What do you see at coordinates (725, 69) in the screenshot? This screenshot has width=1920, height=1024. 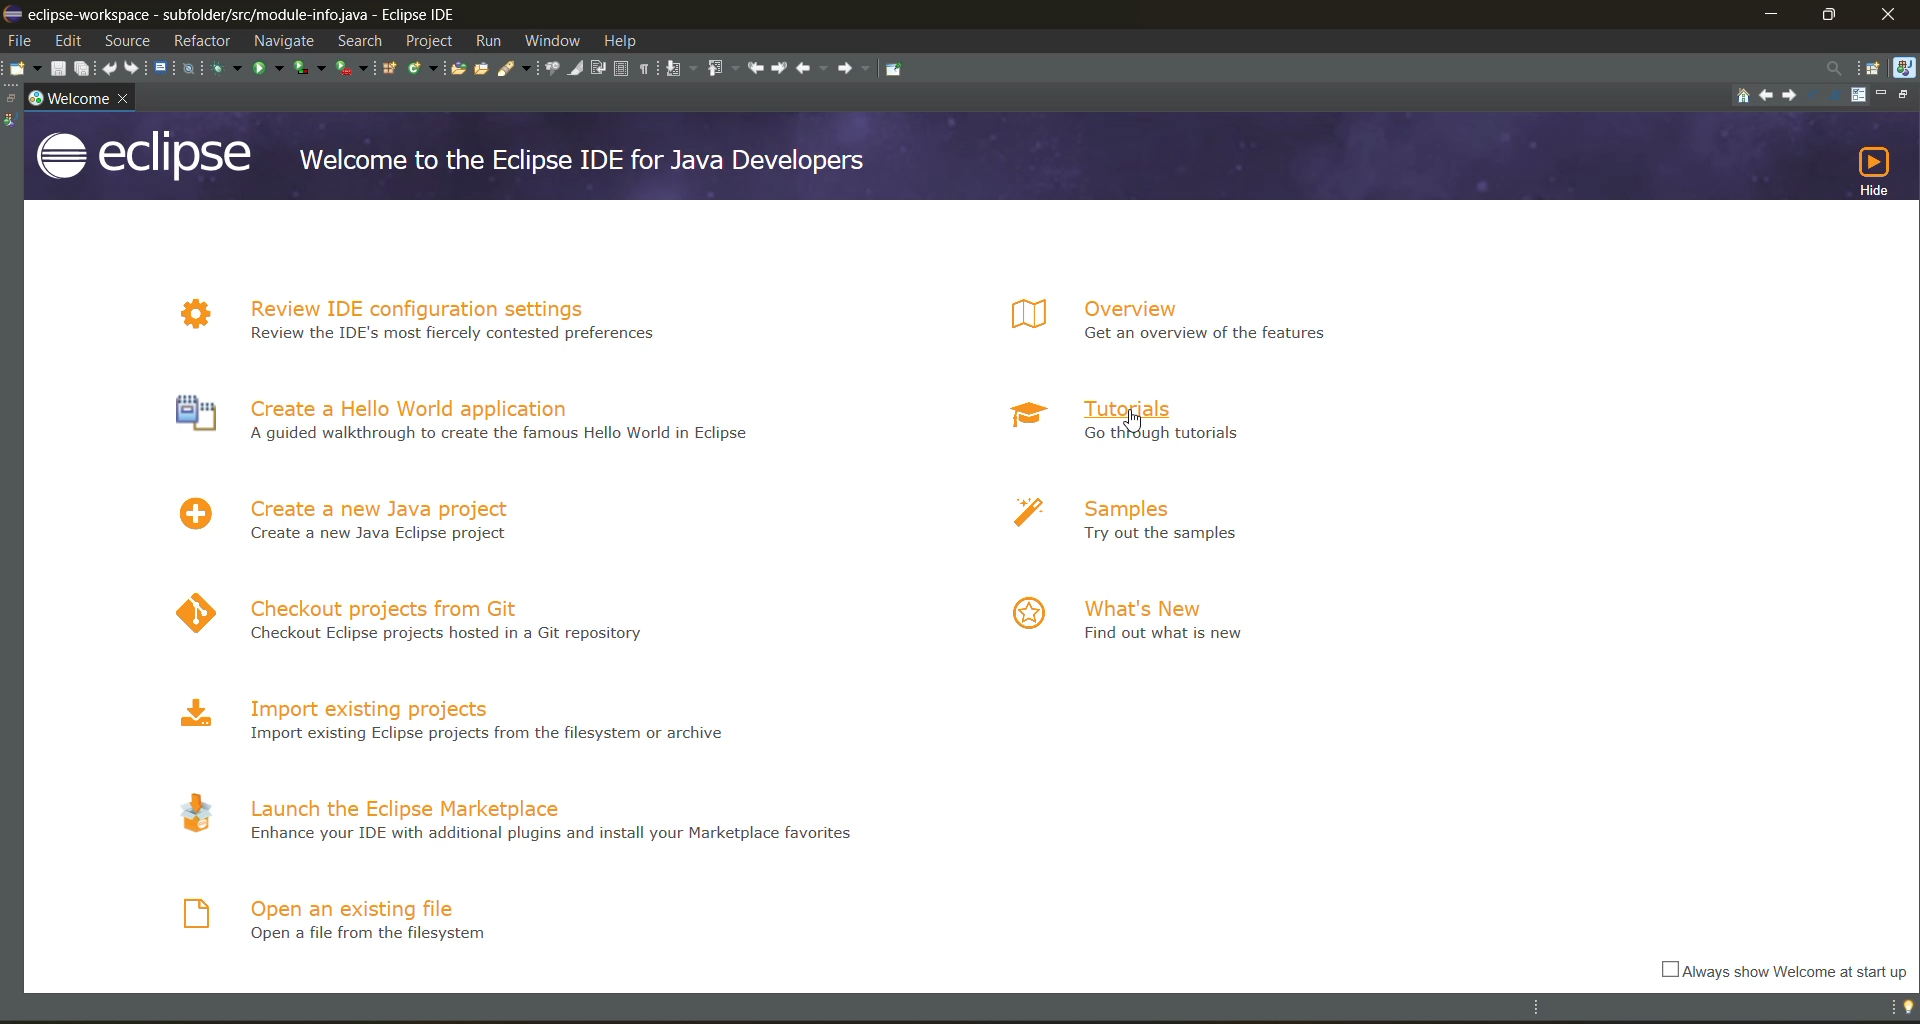 I see `previous annotation` at bounding box center [725, 69].